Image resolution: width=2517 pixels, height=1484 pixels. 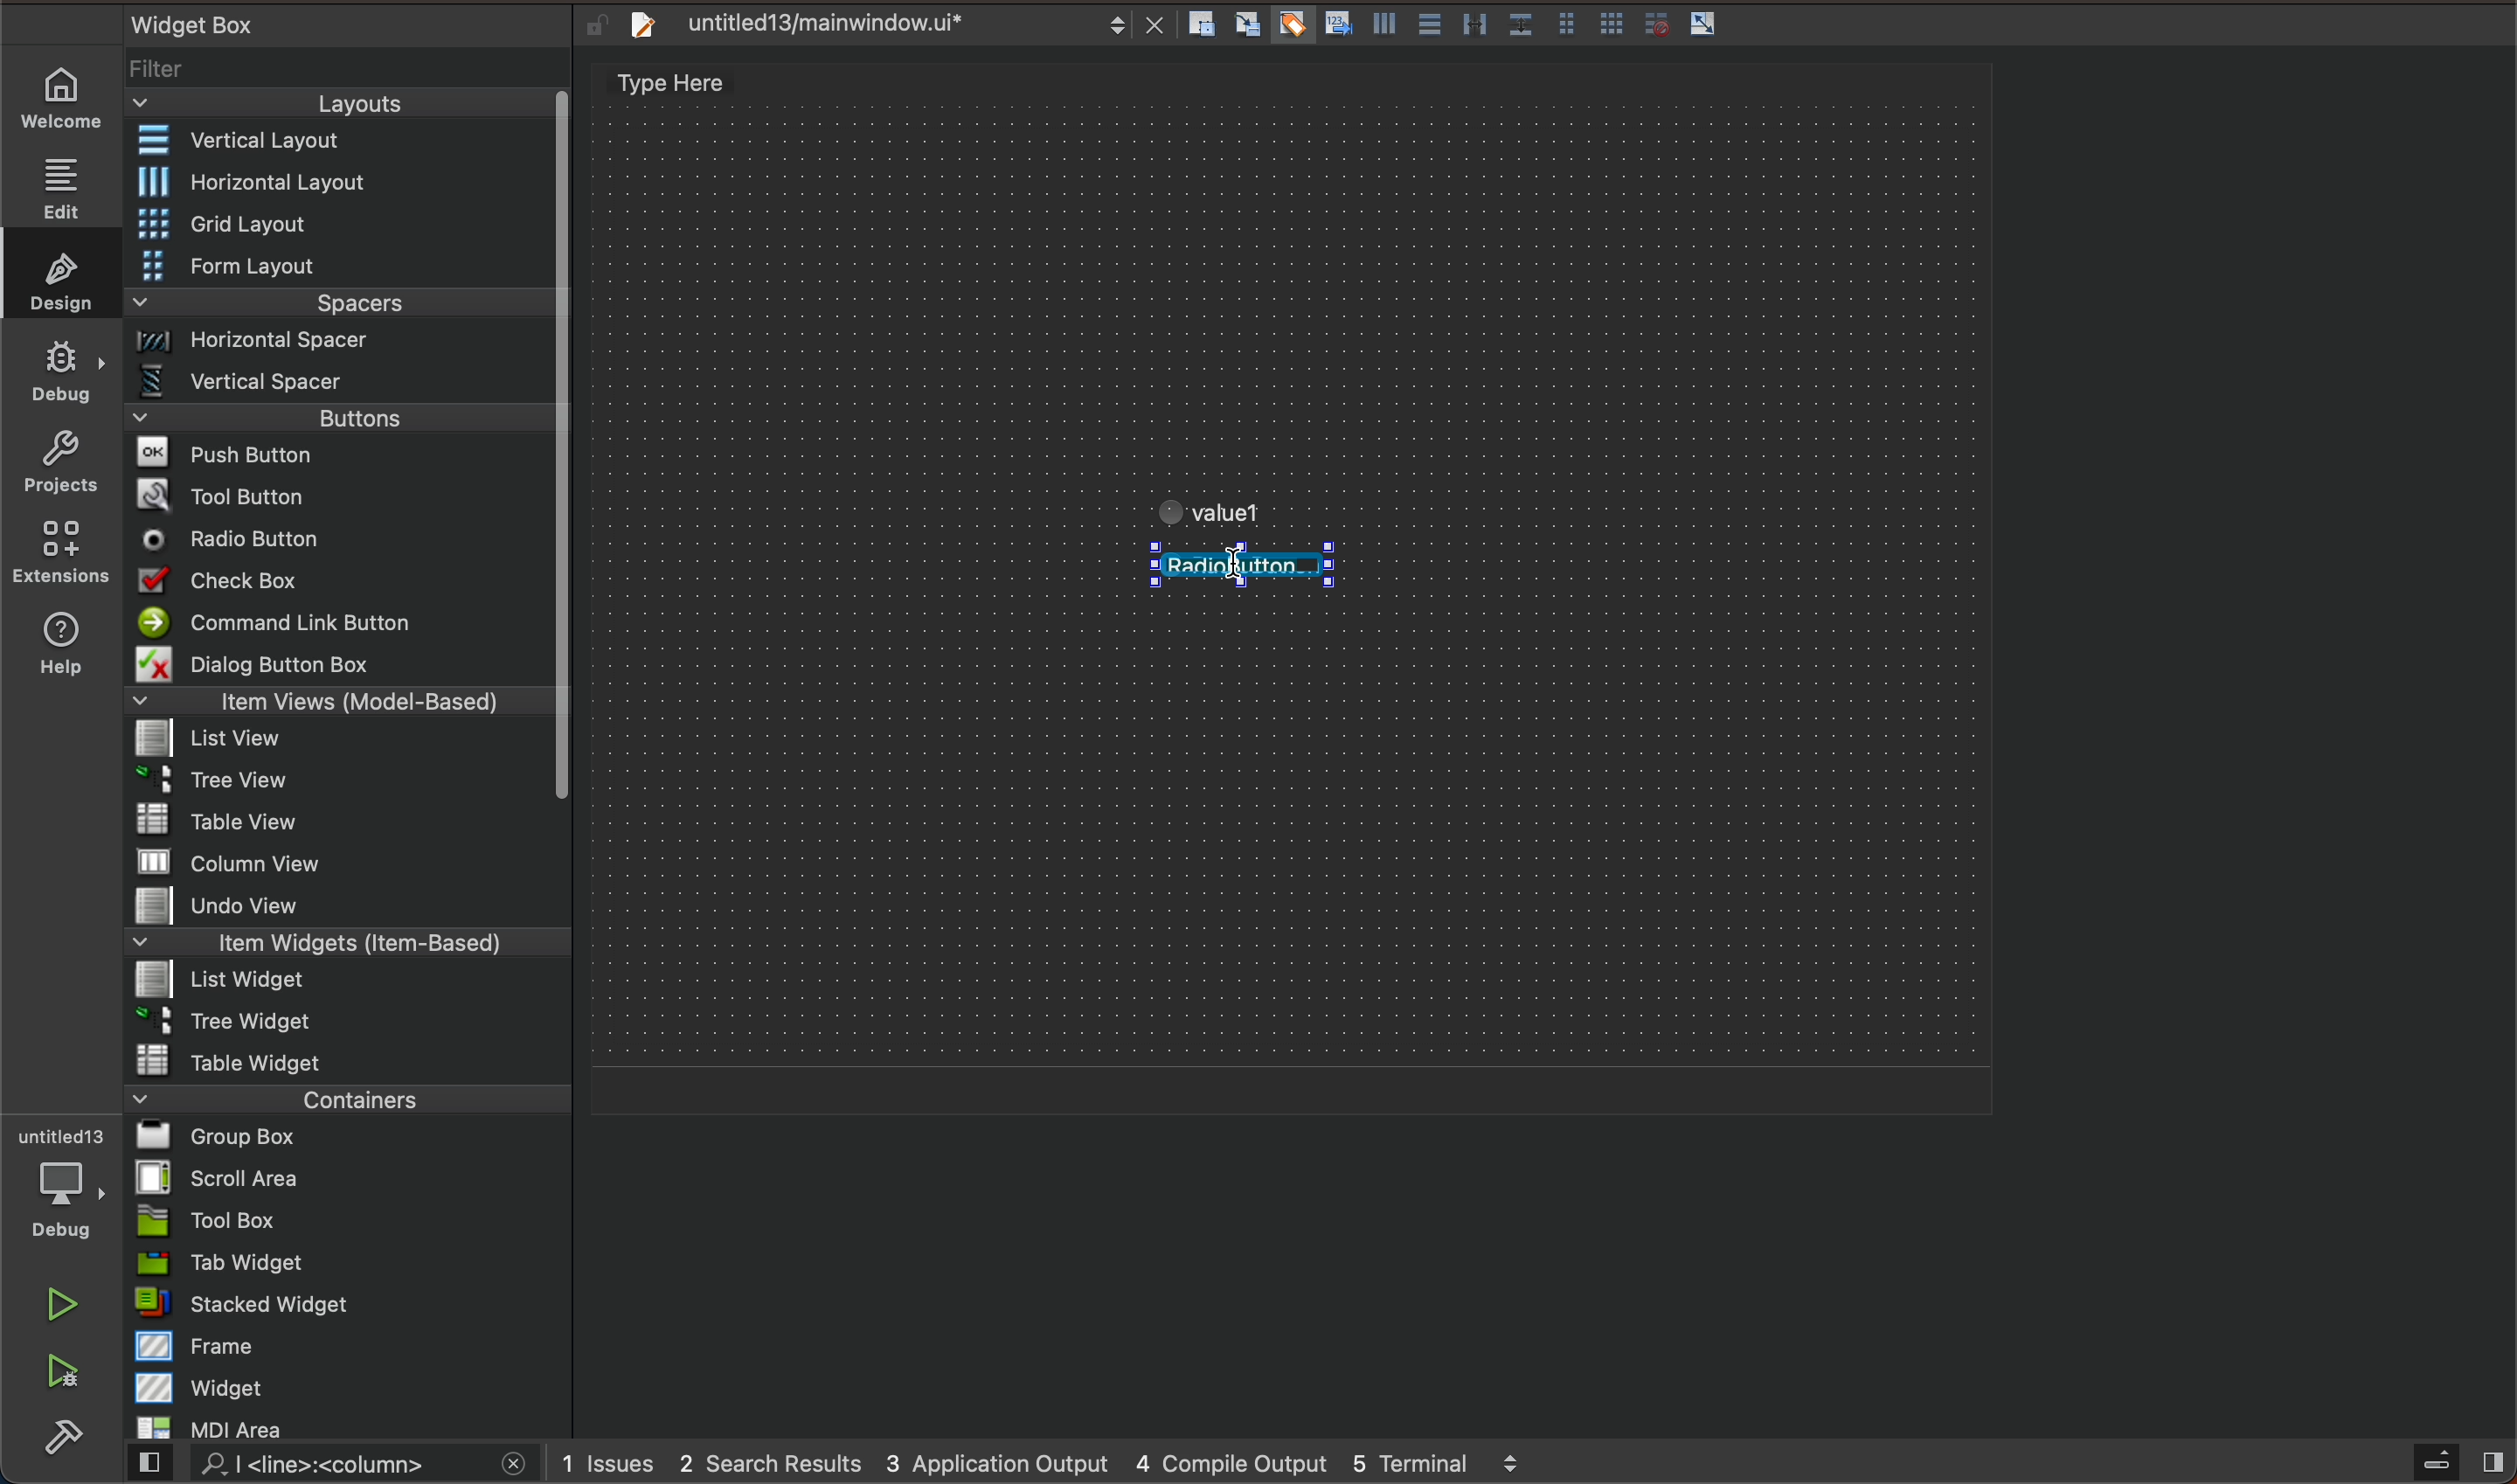 I want to click on tool button, so click(x=343, y=495).